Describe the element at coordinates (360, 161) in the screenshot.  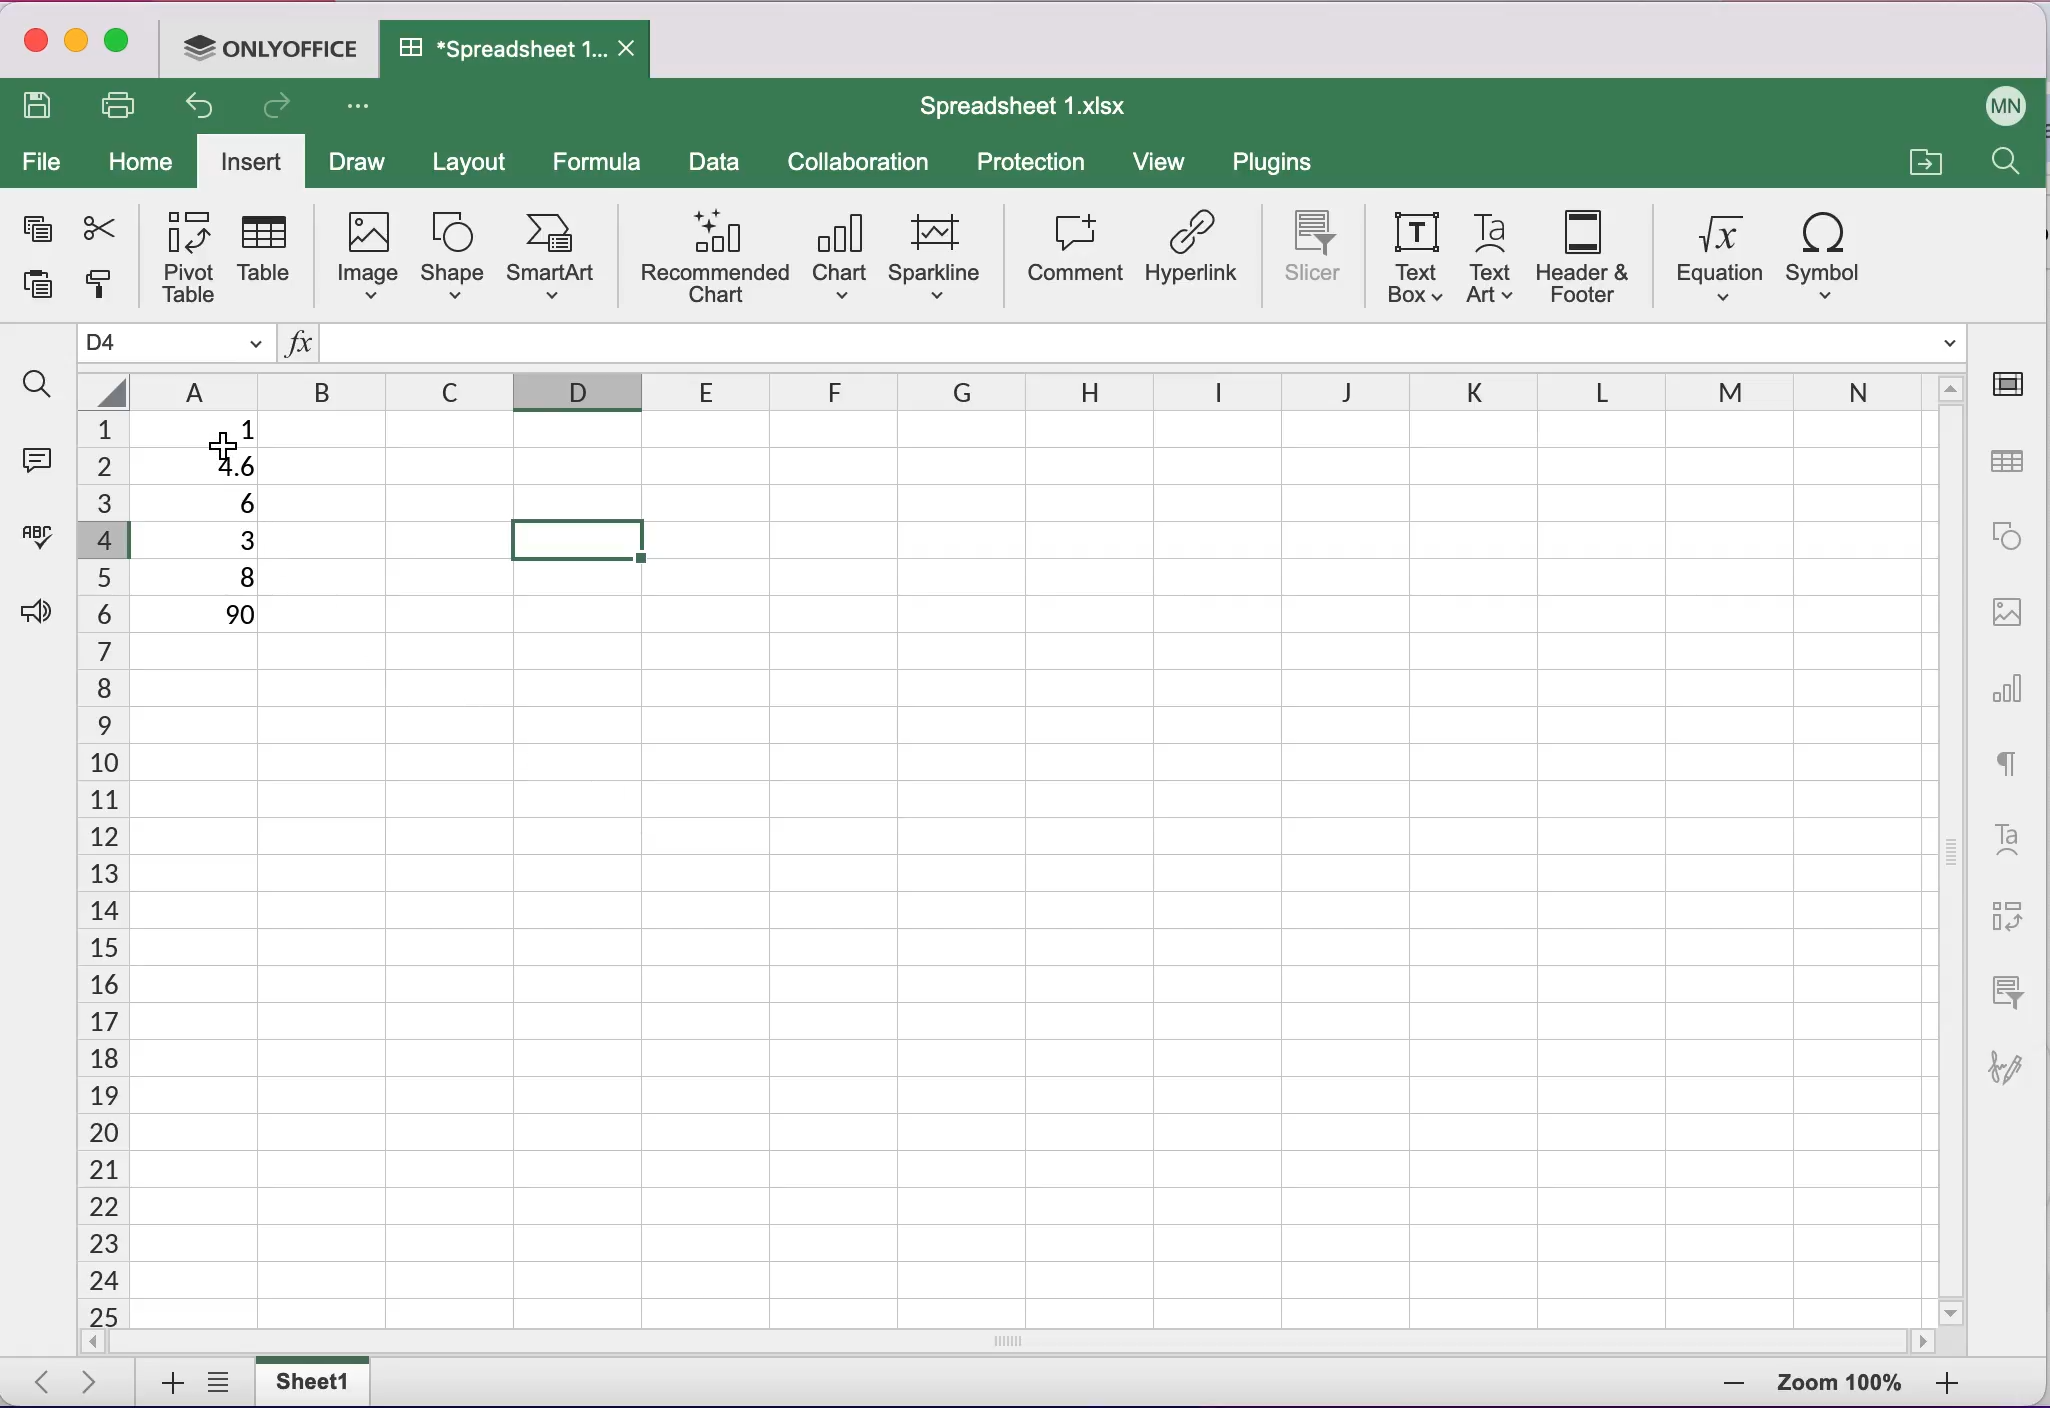
I see `draw` at that location.